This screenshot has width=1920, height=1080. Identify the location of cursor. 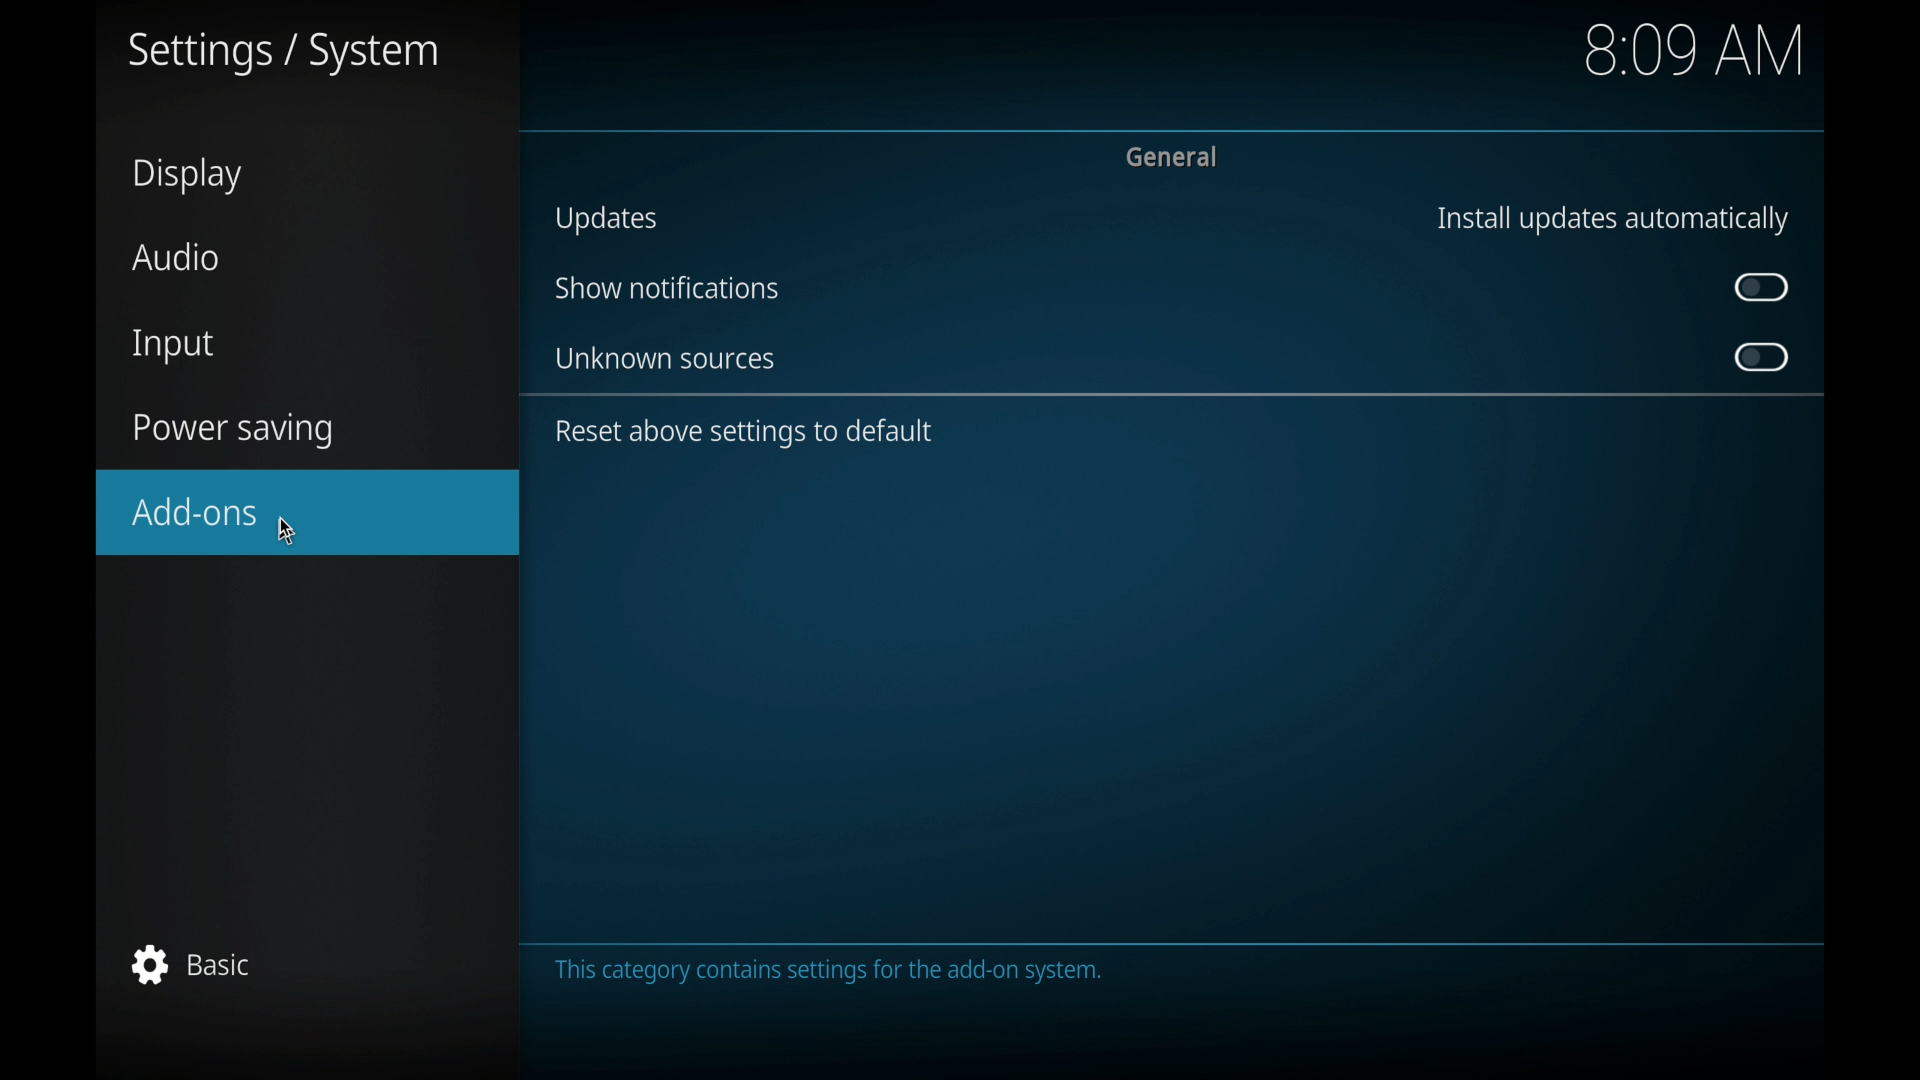
(286, 529).